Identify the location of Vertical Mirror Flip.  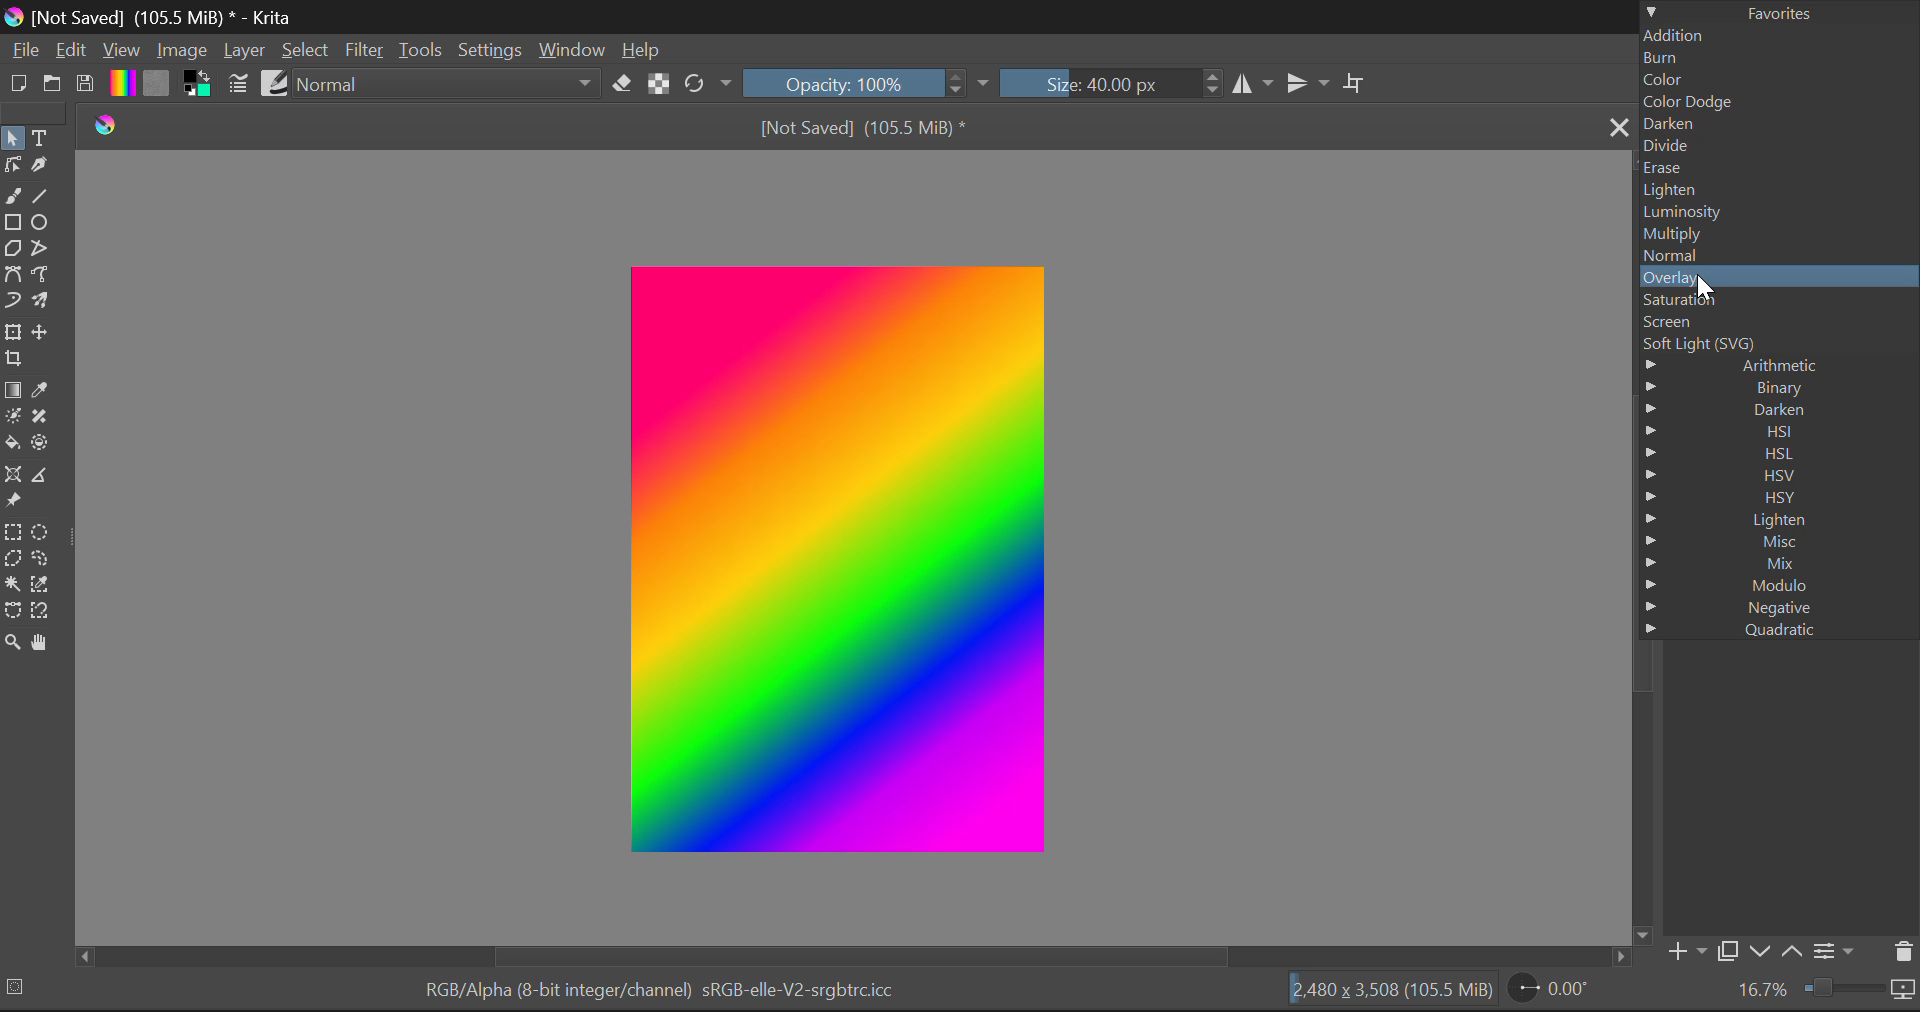
(1250, 85).